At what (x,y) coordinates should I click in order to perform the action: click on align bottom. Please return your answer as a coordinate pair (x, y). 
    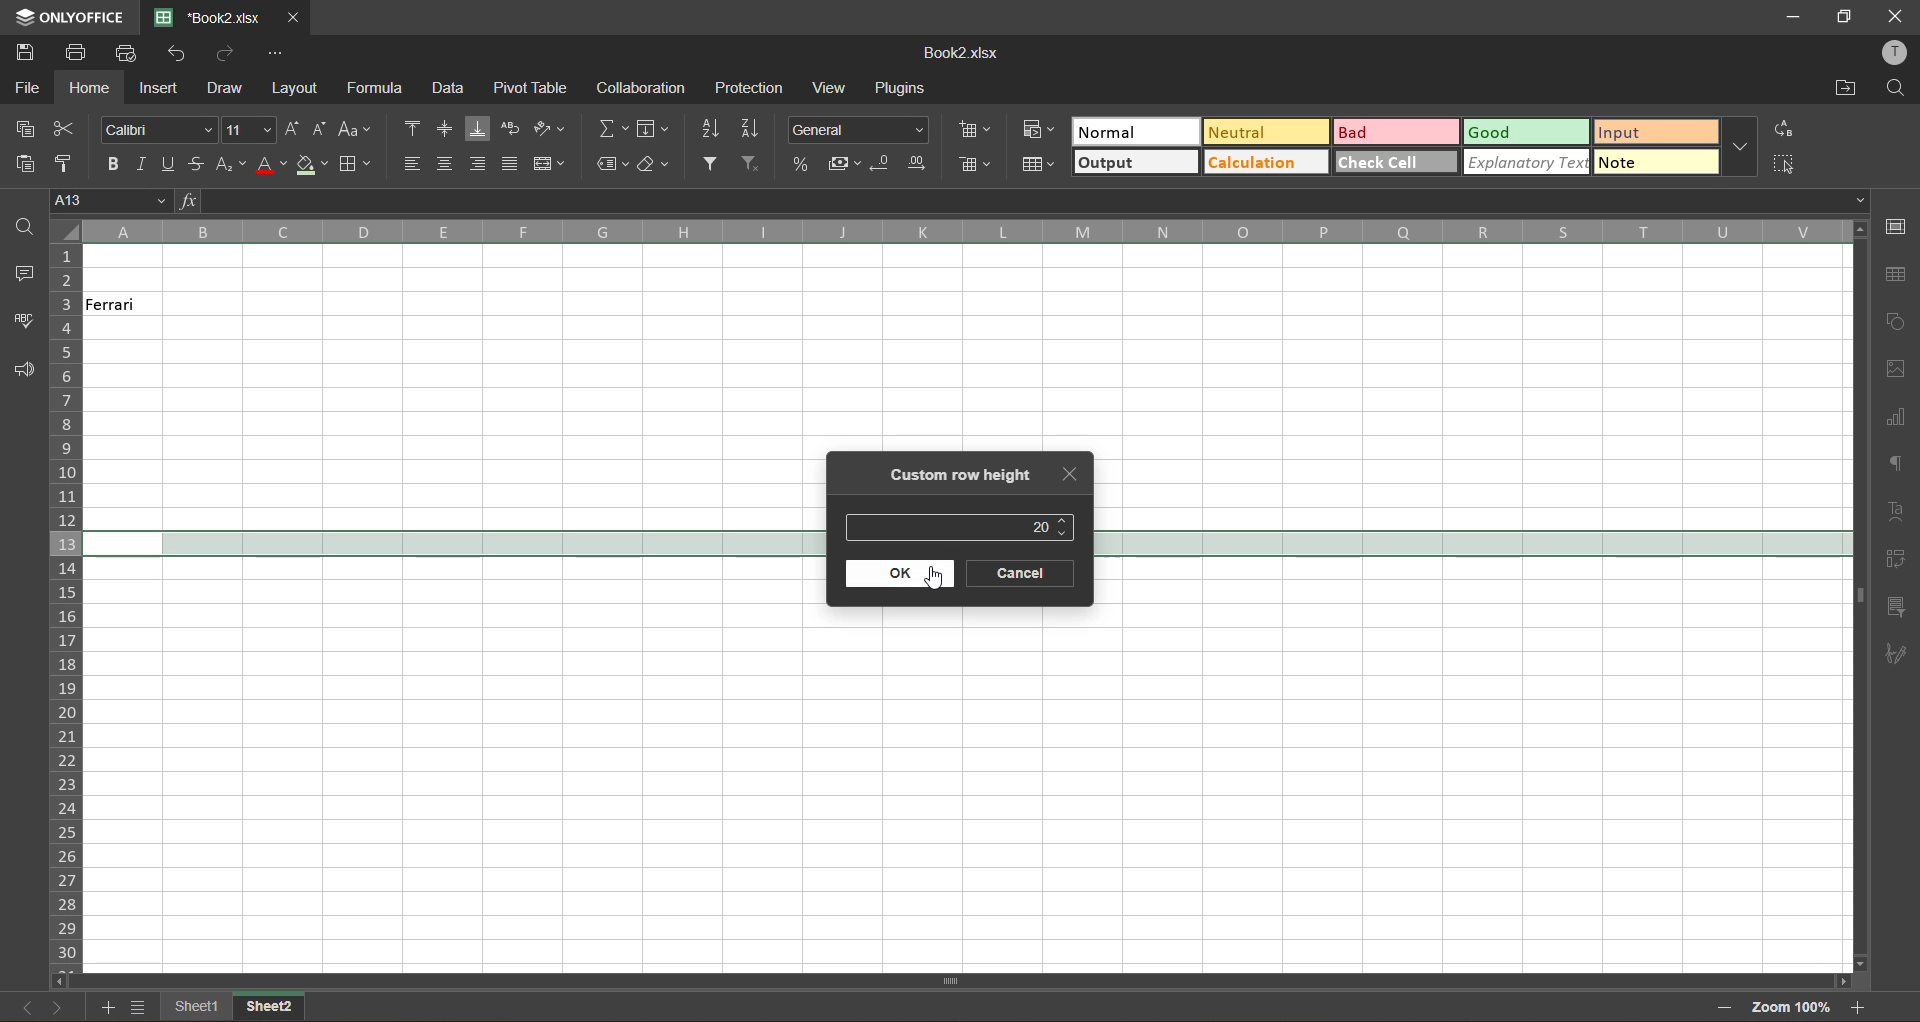
    Looking at the image, I should click on (478, 128).